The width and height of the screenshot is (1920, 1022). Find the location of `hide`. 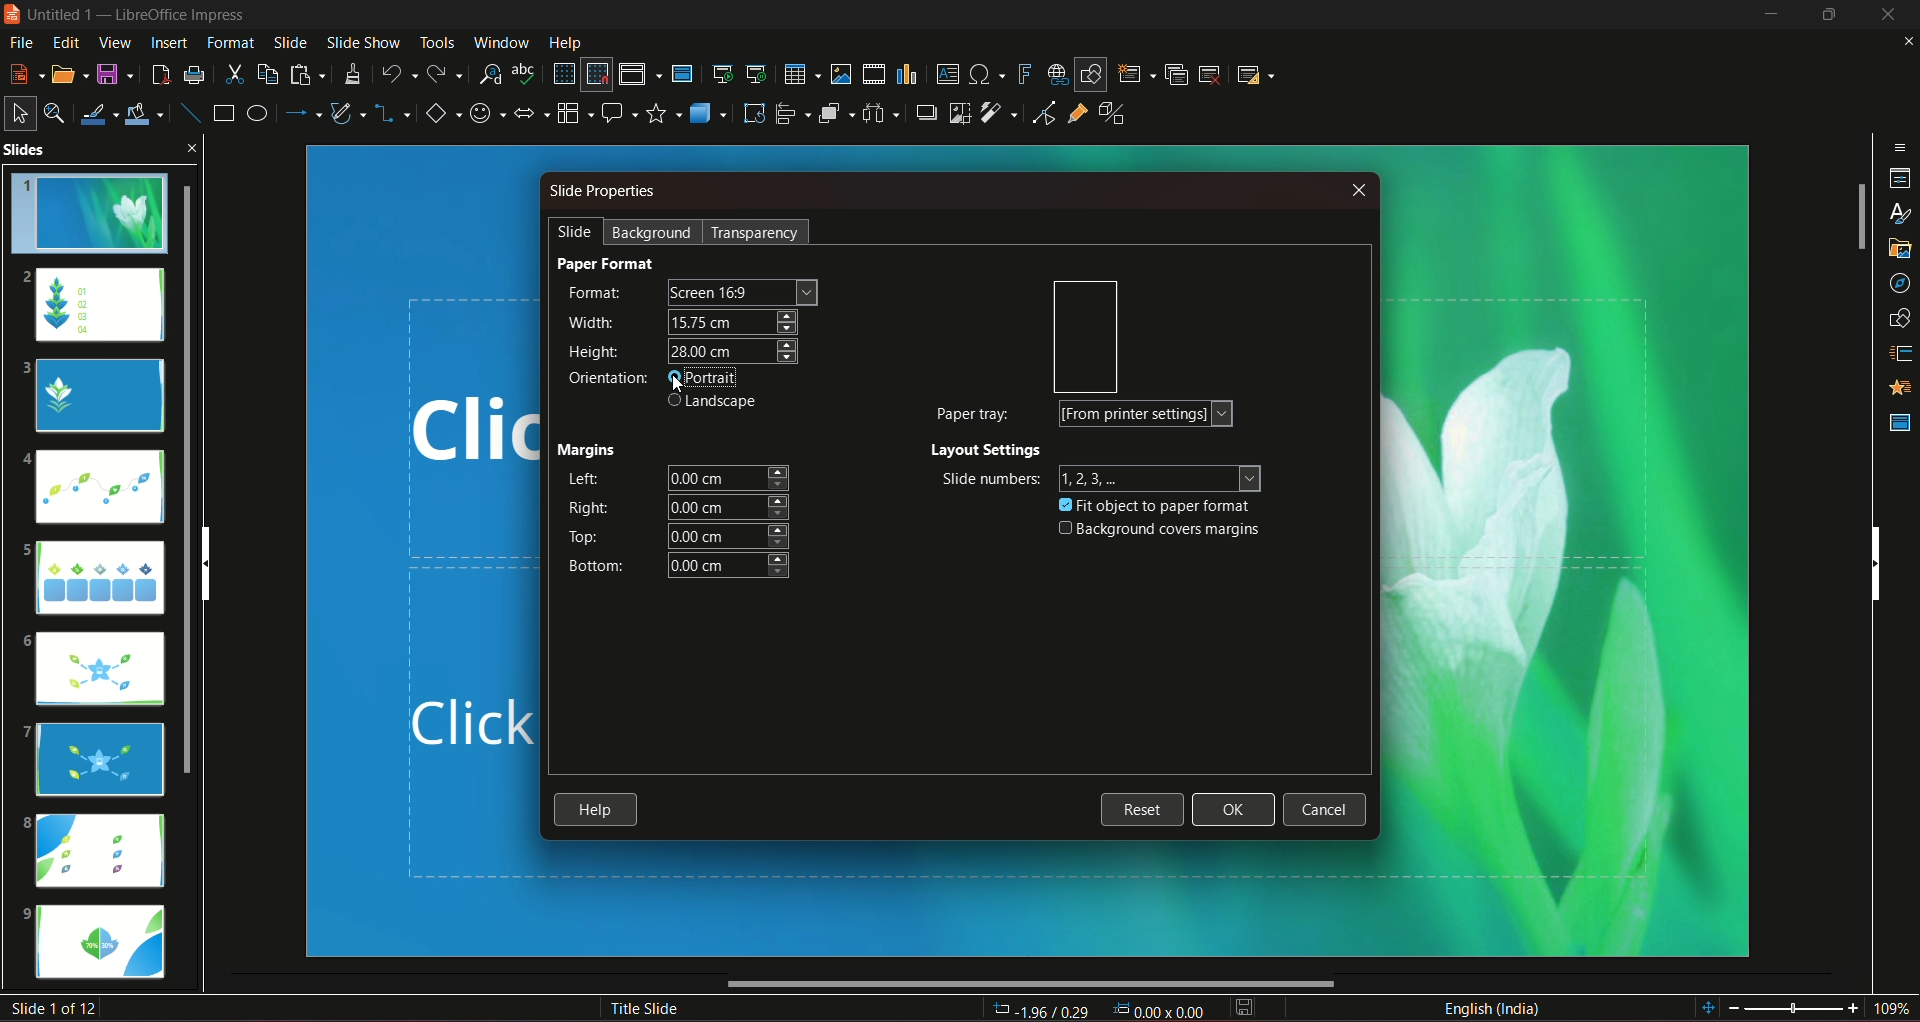

hide is located at coordinates (1825, 15).